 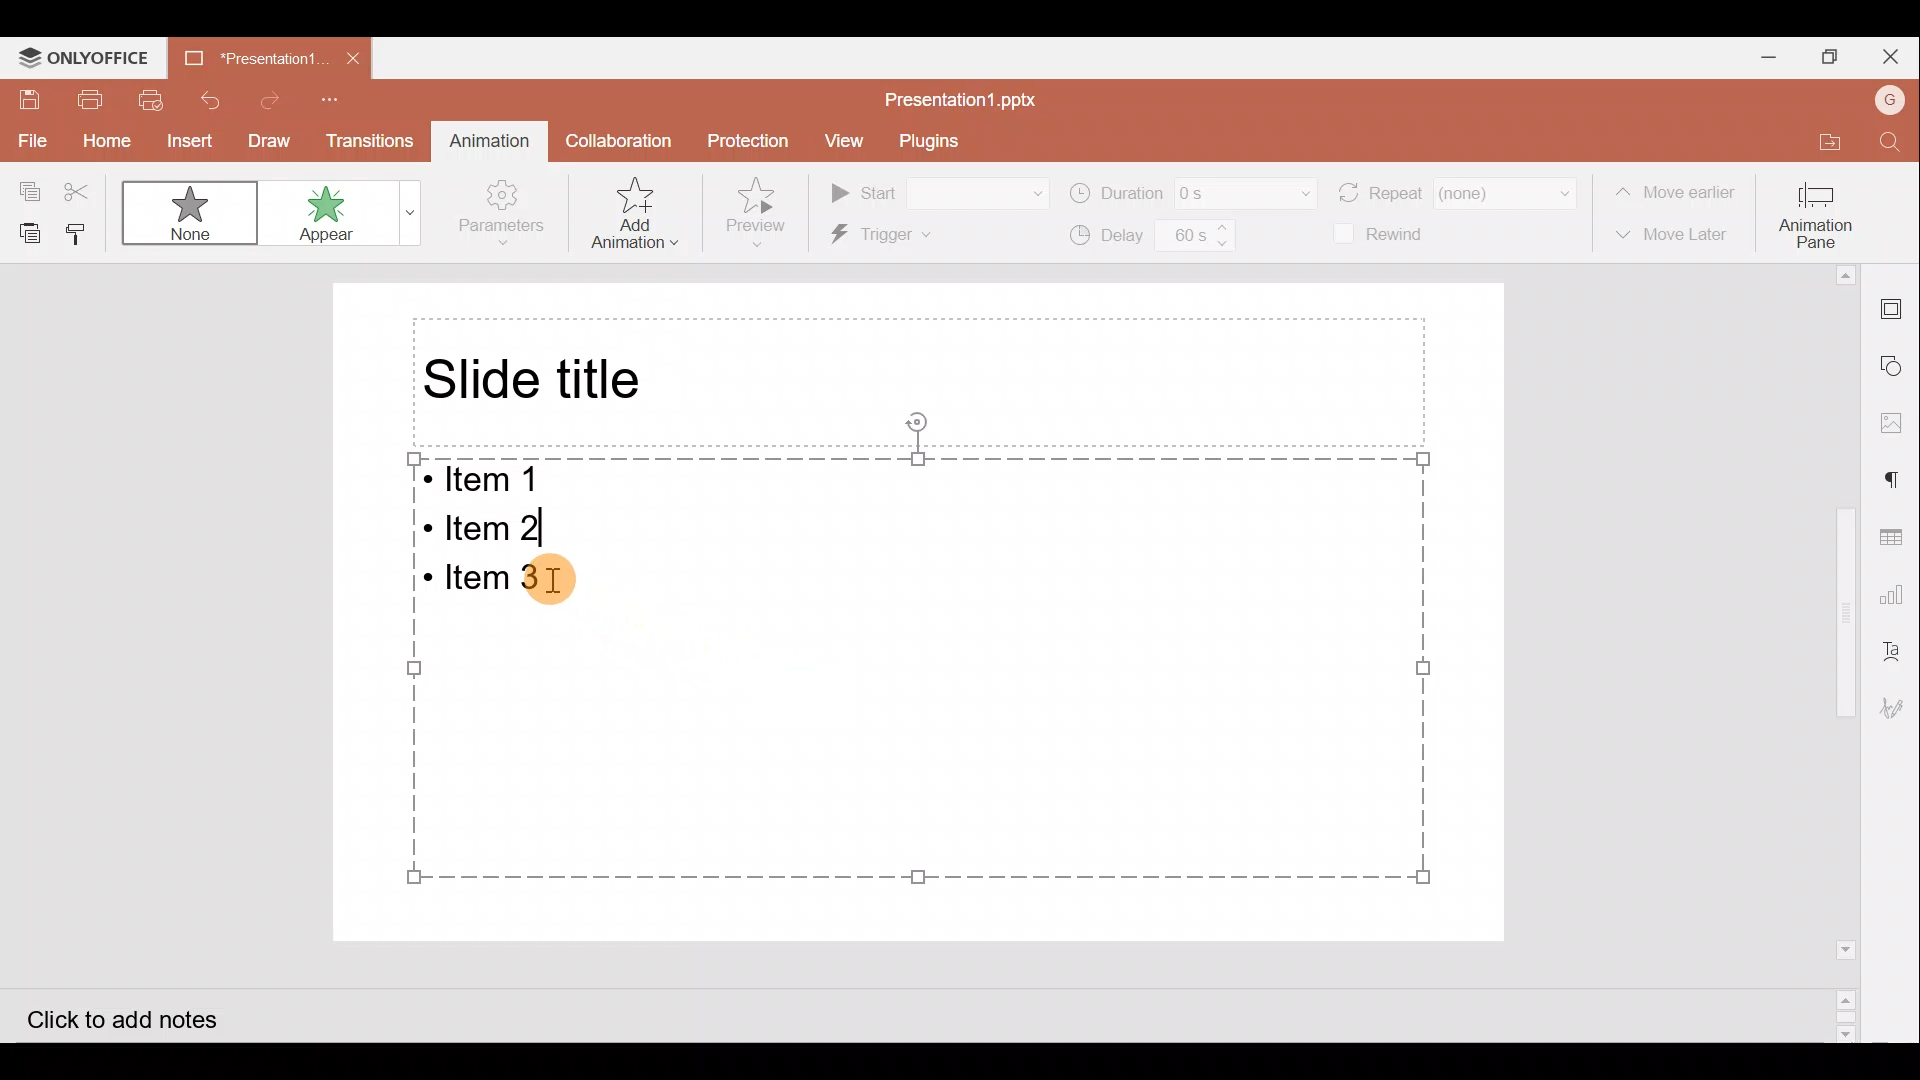 What do you see at coordinates (144, 1015) in the screenshot?
I see `Click to add notes` at bounding box center [144, 1015].